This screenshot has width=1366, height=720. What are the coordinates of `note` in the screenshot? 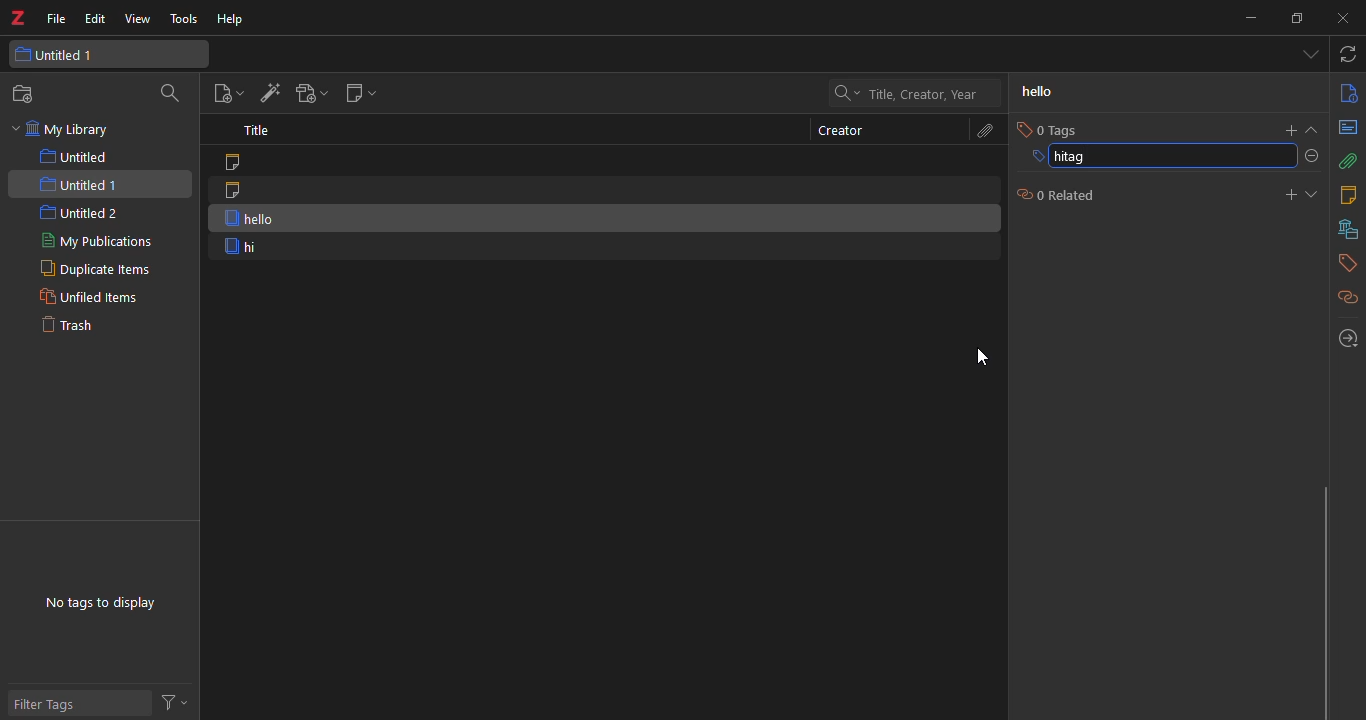 It's located at (237, 190).